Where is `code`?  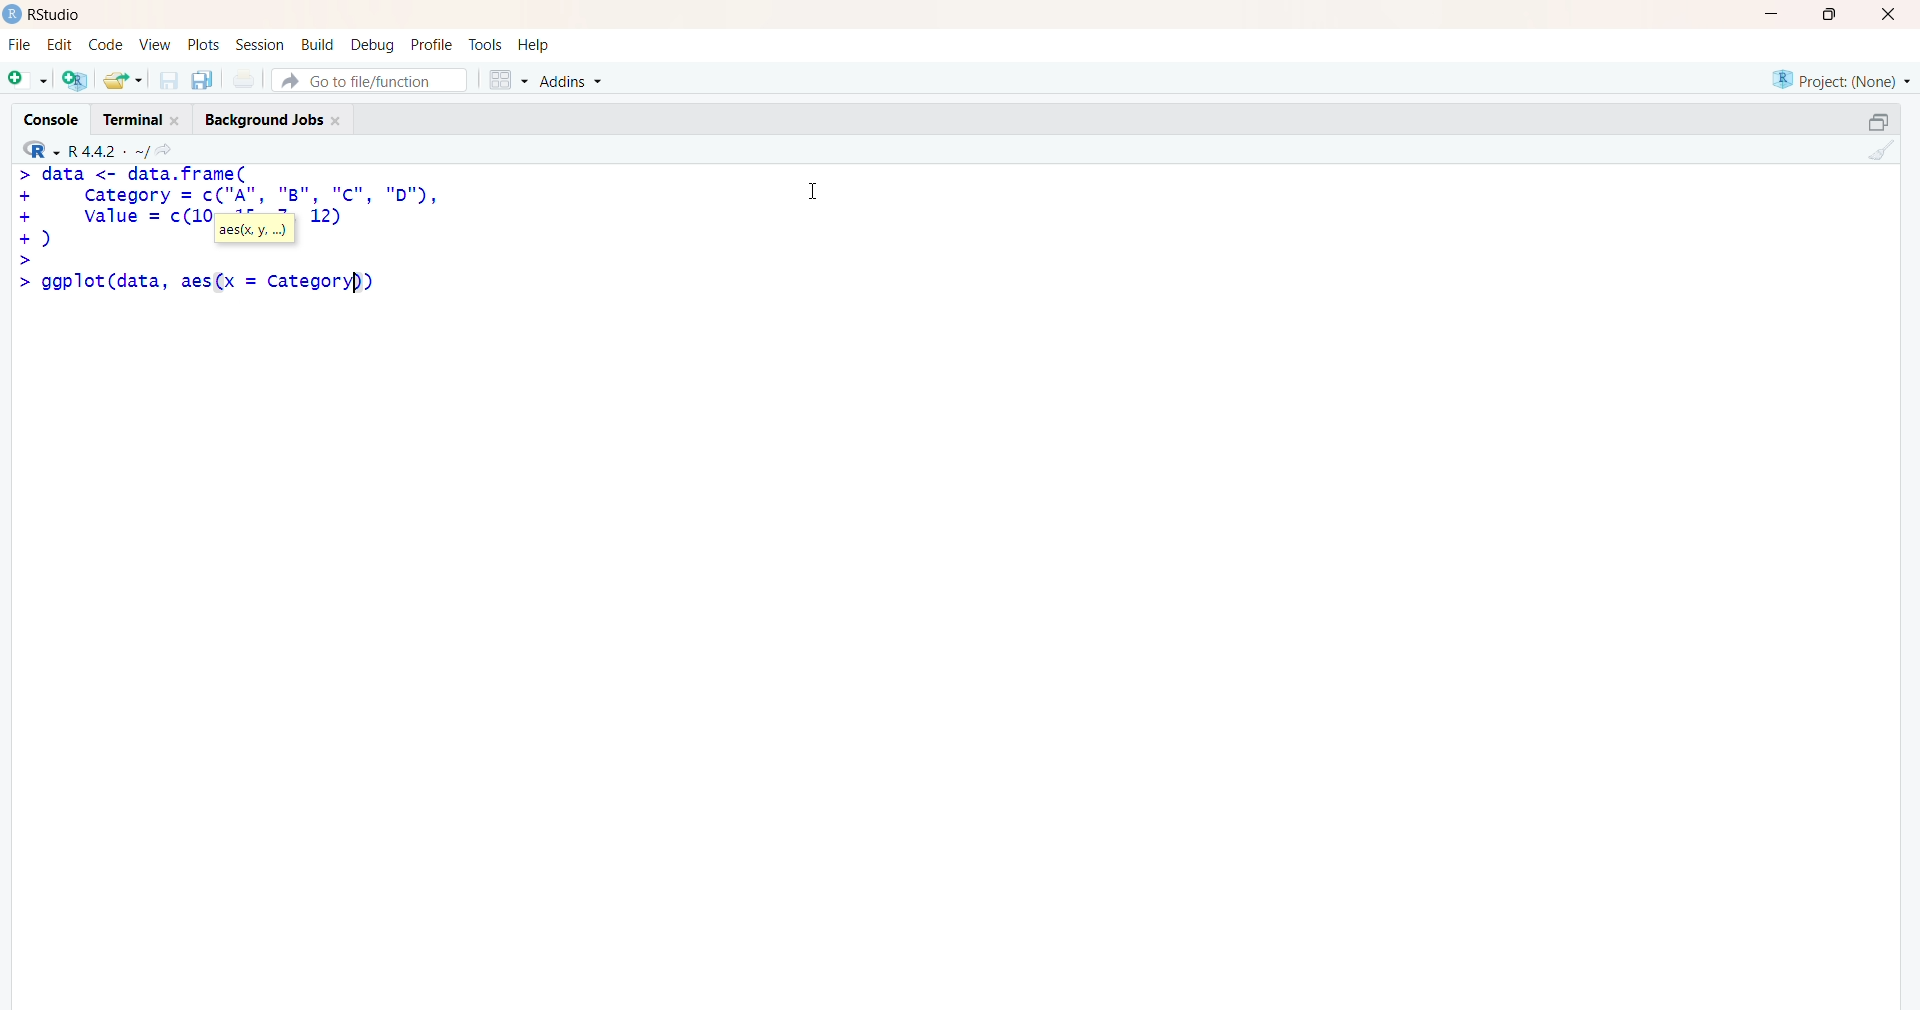 code is located at coordinates (105, 45).